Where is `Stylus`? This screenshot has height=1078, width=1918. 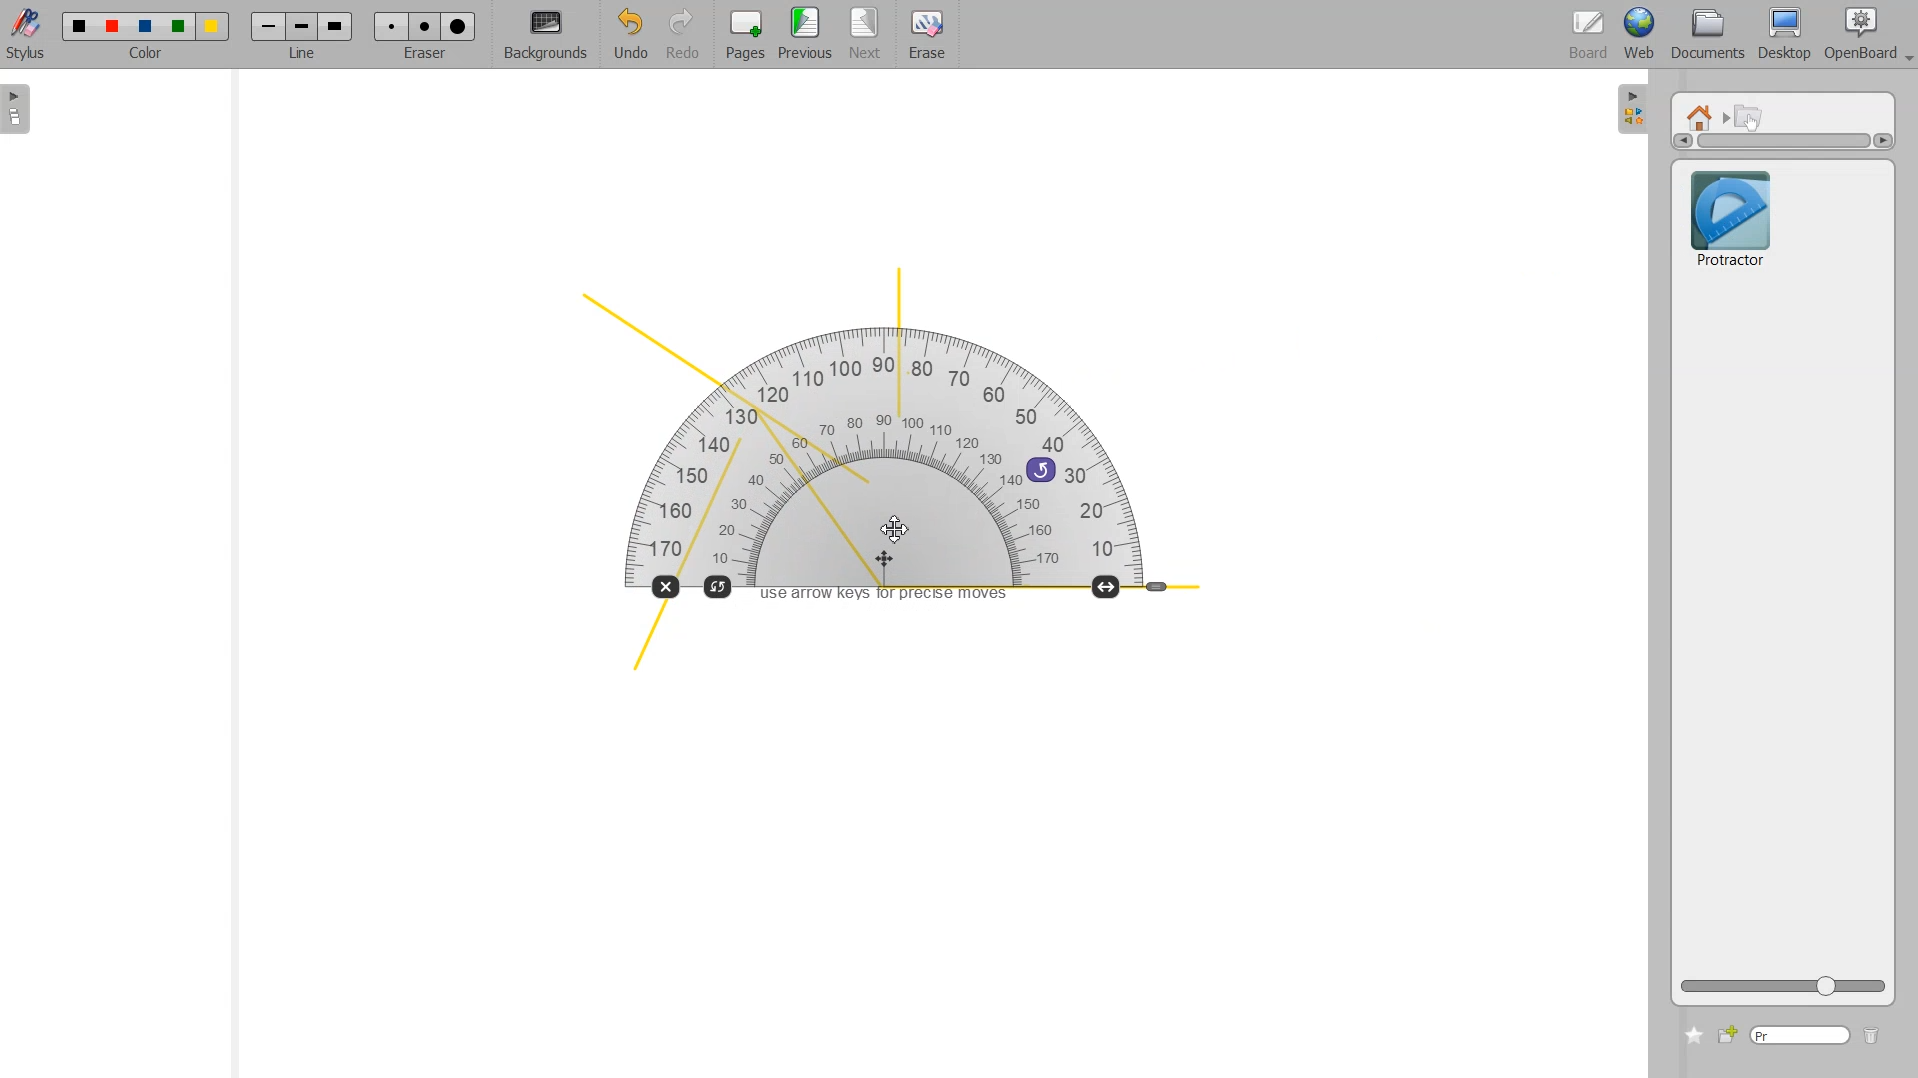 Stylus is located at coordinates (28, 33).